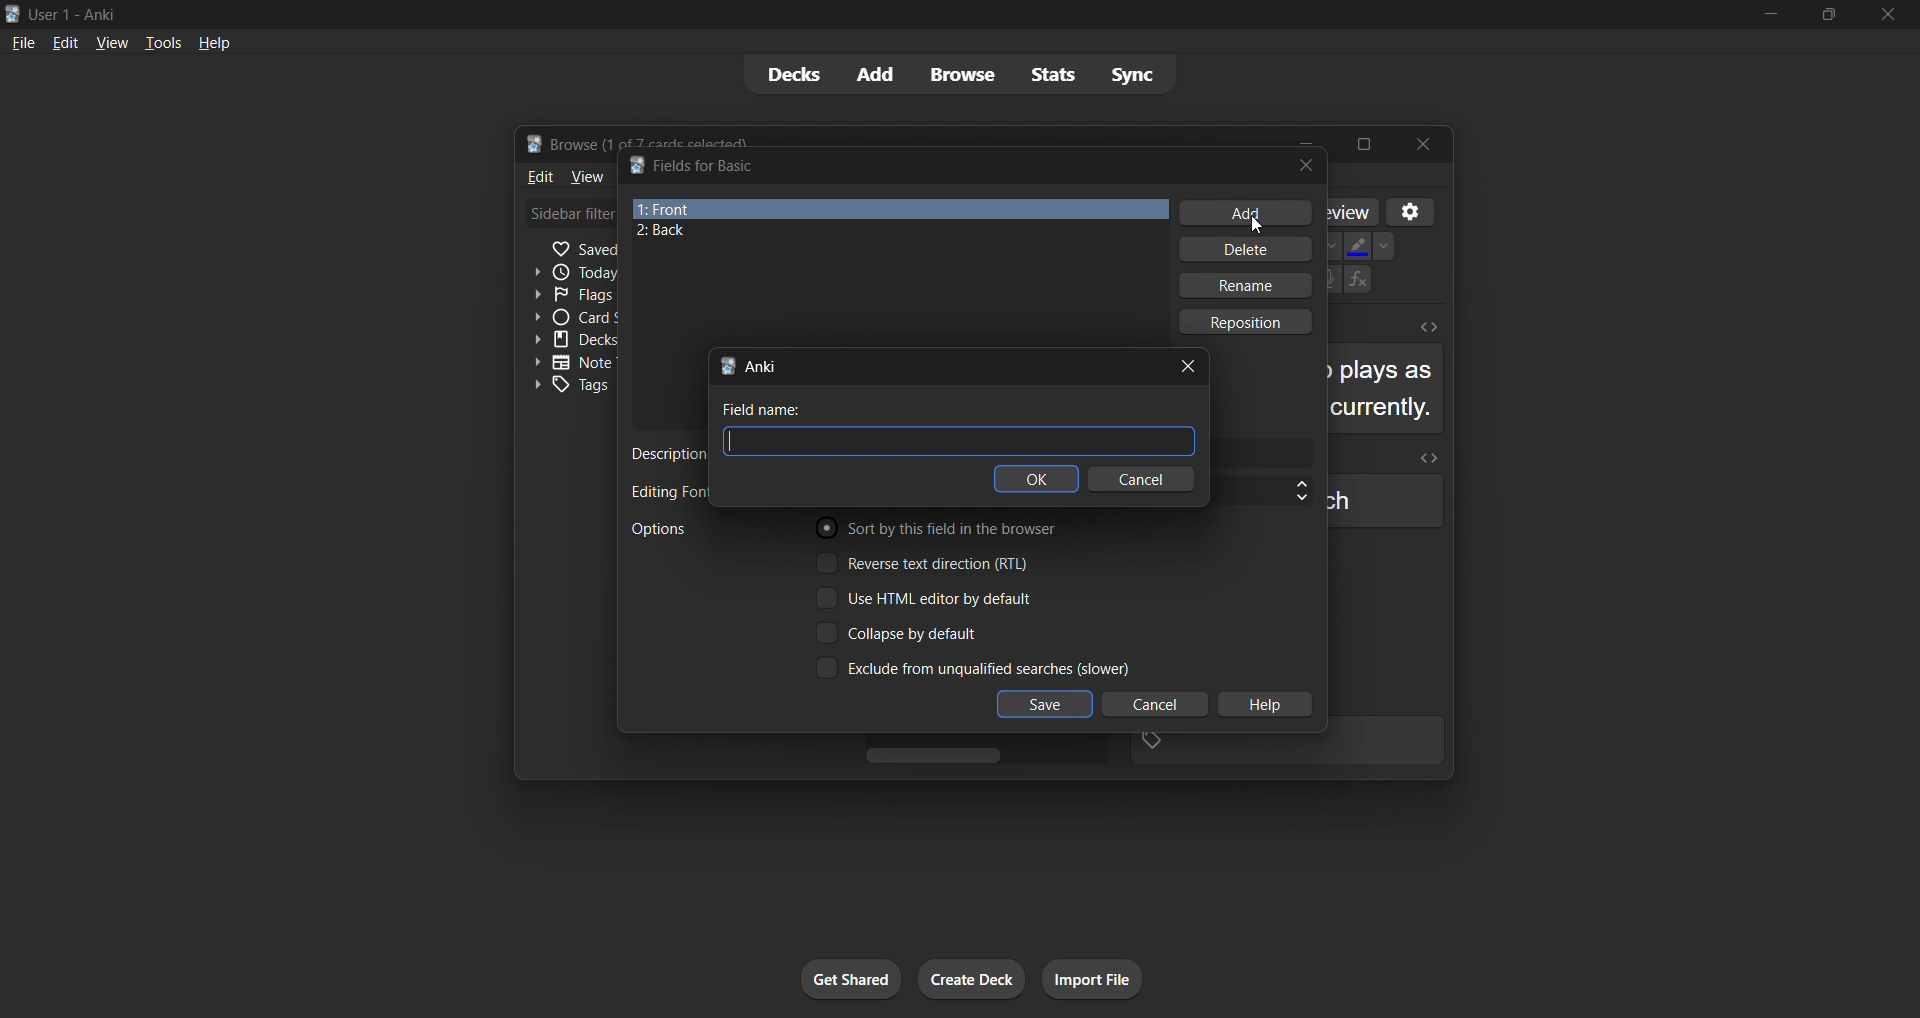  I want to click on close, so click(1193, 364).